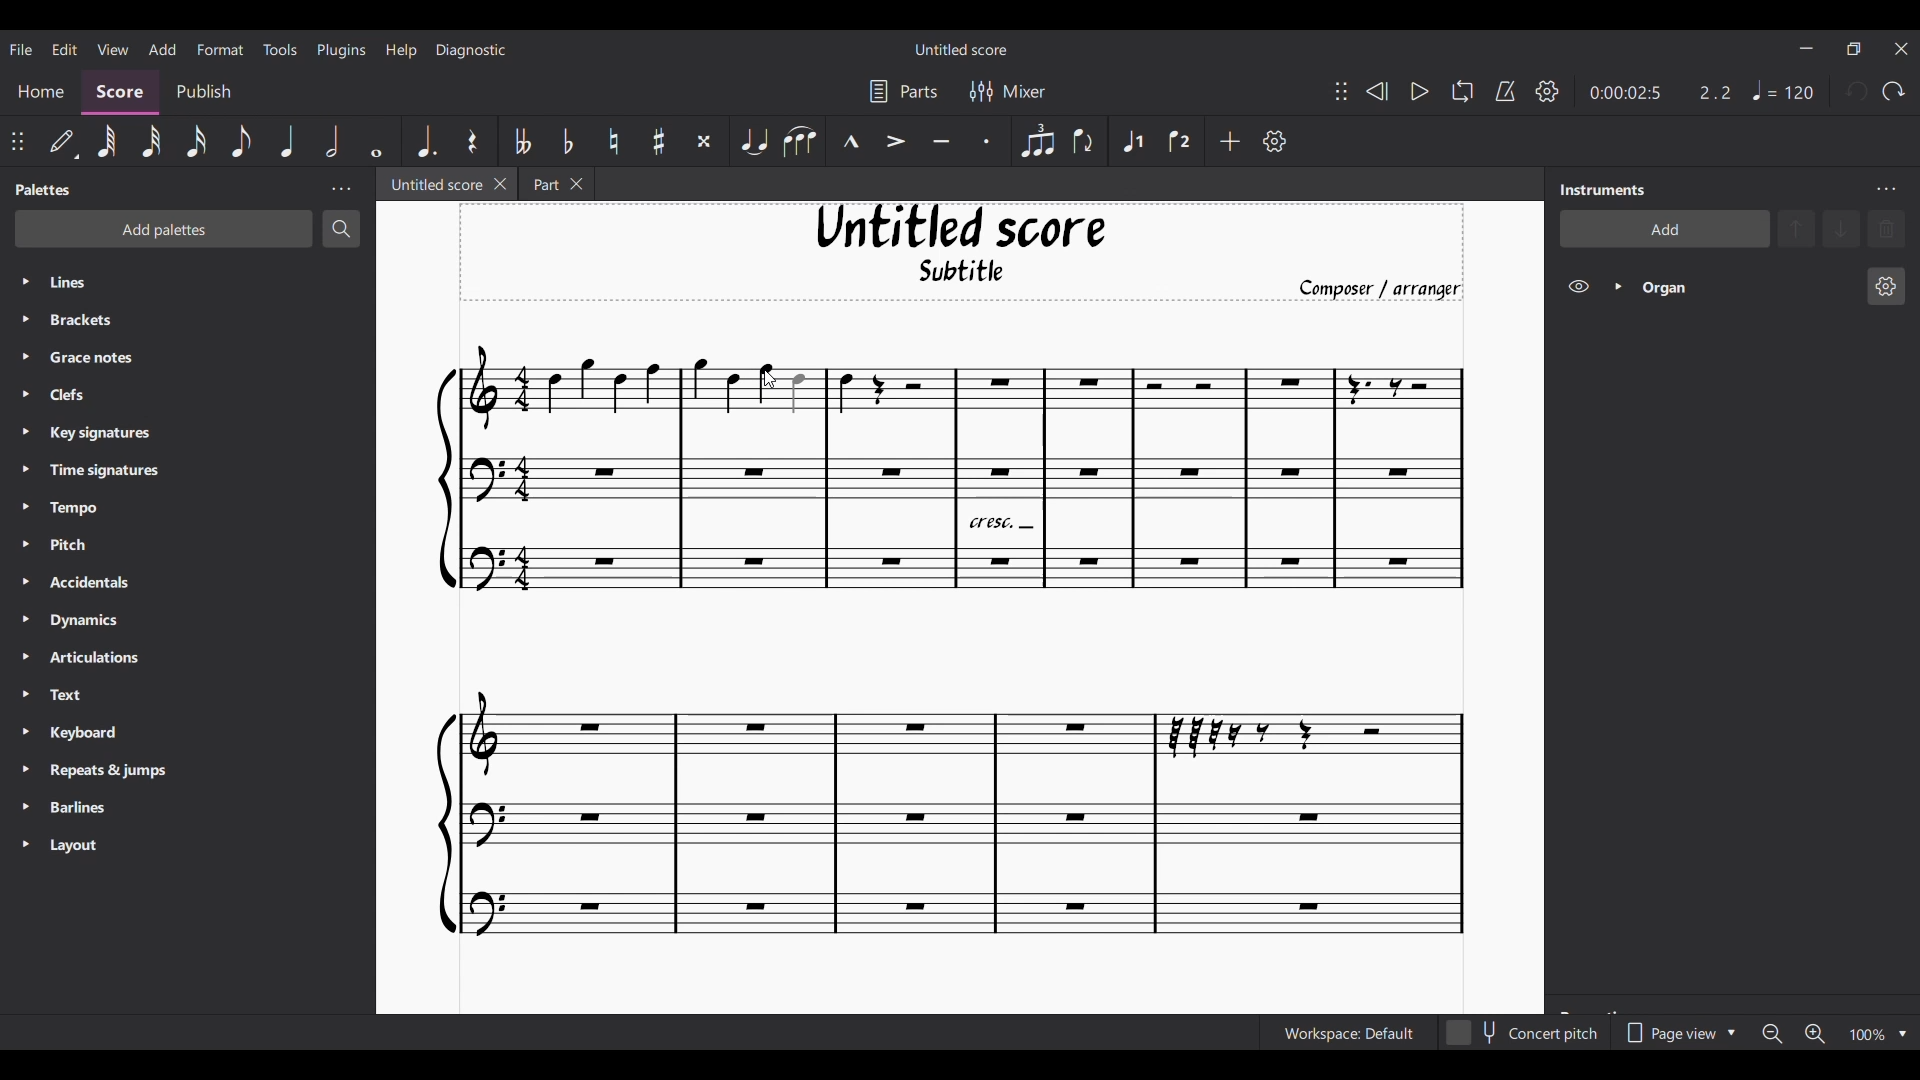 This screenshot has width=1920, height=1080. I want to click on 8th note, so click(241, 140).